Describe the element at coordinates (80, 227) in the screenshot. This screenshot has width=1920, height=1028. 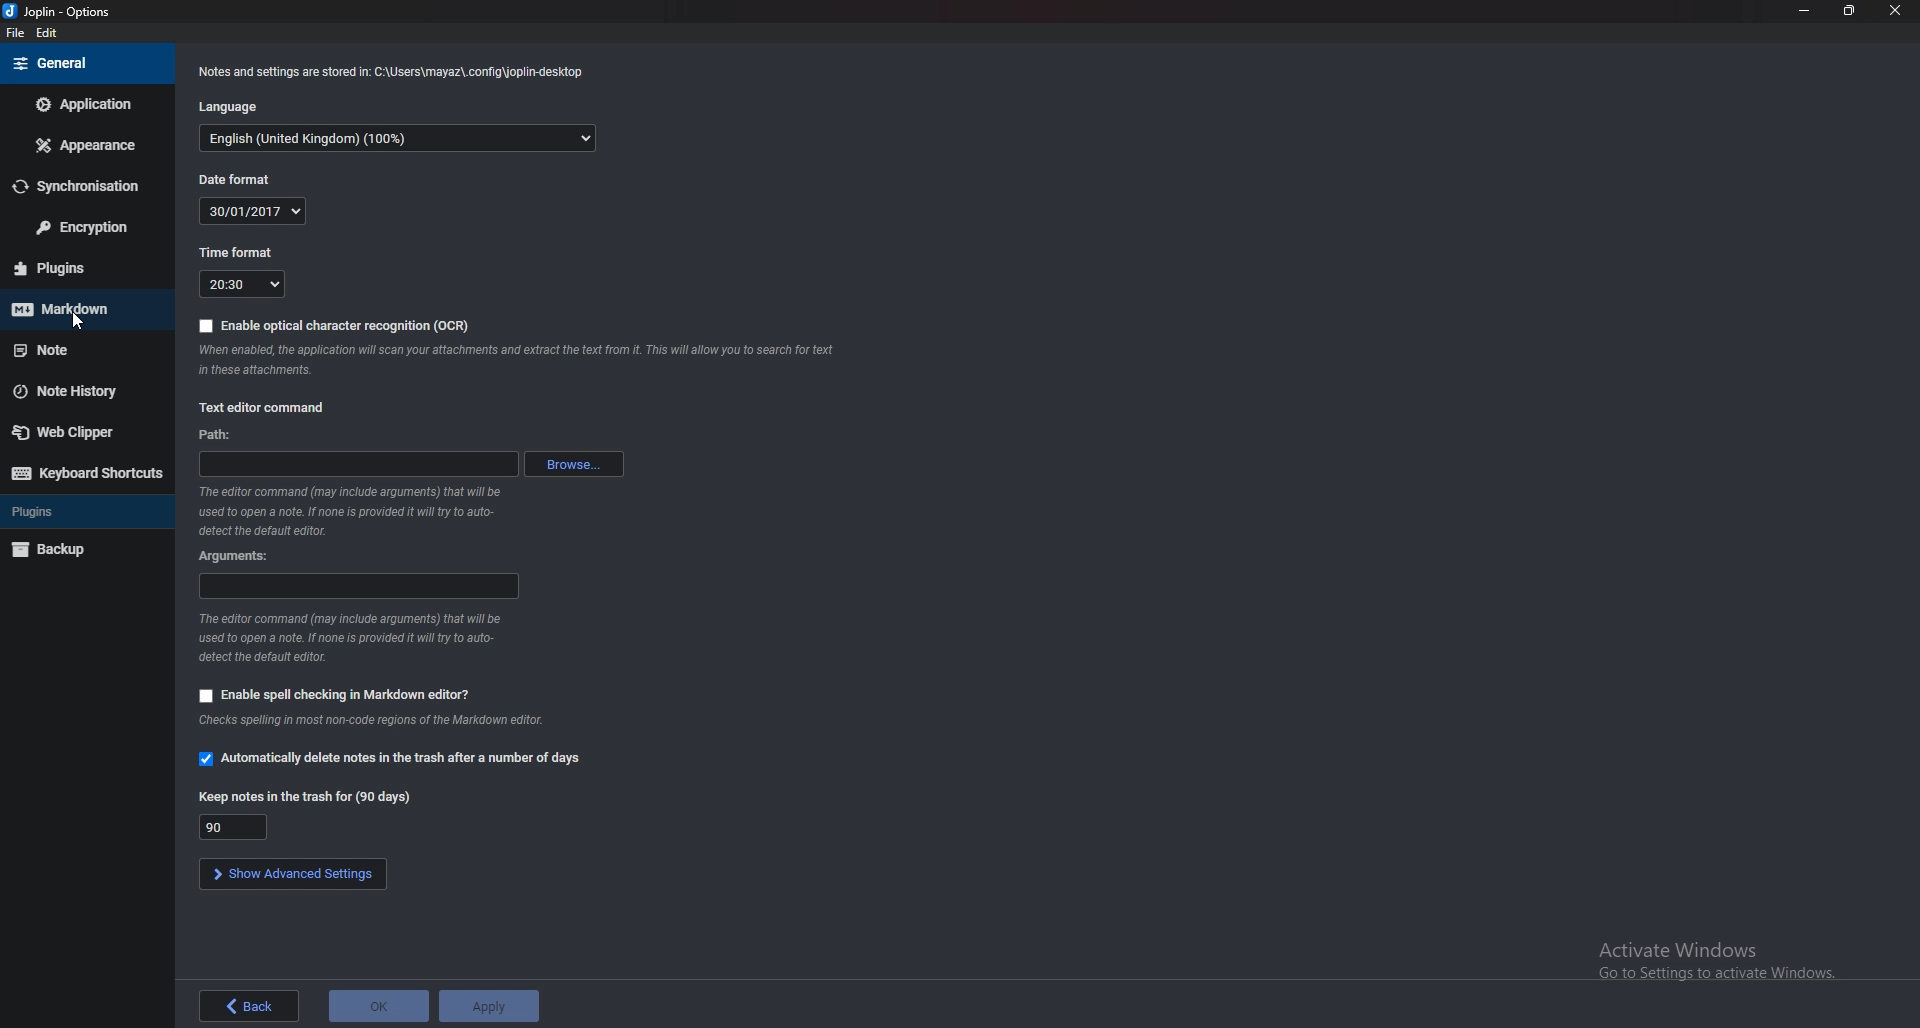
I see `Encryption` at that location.